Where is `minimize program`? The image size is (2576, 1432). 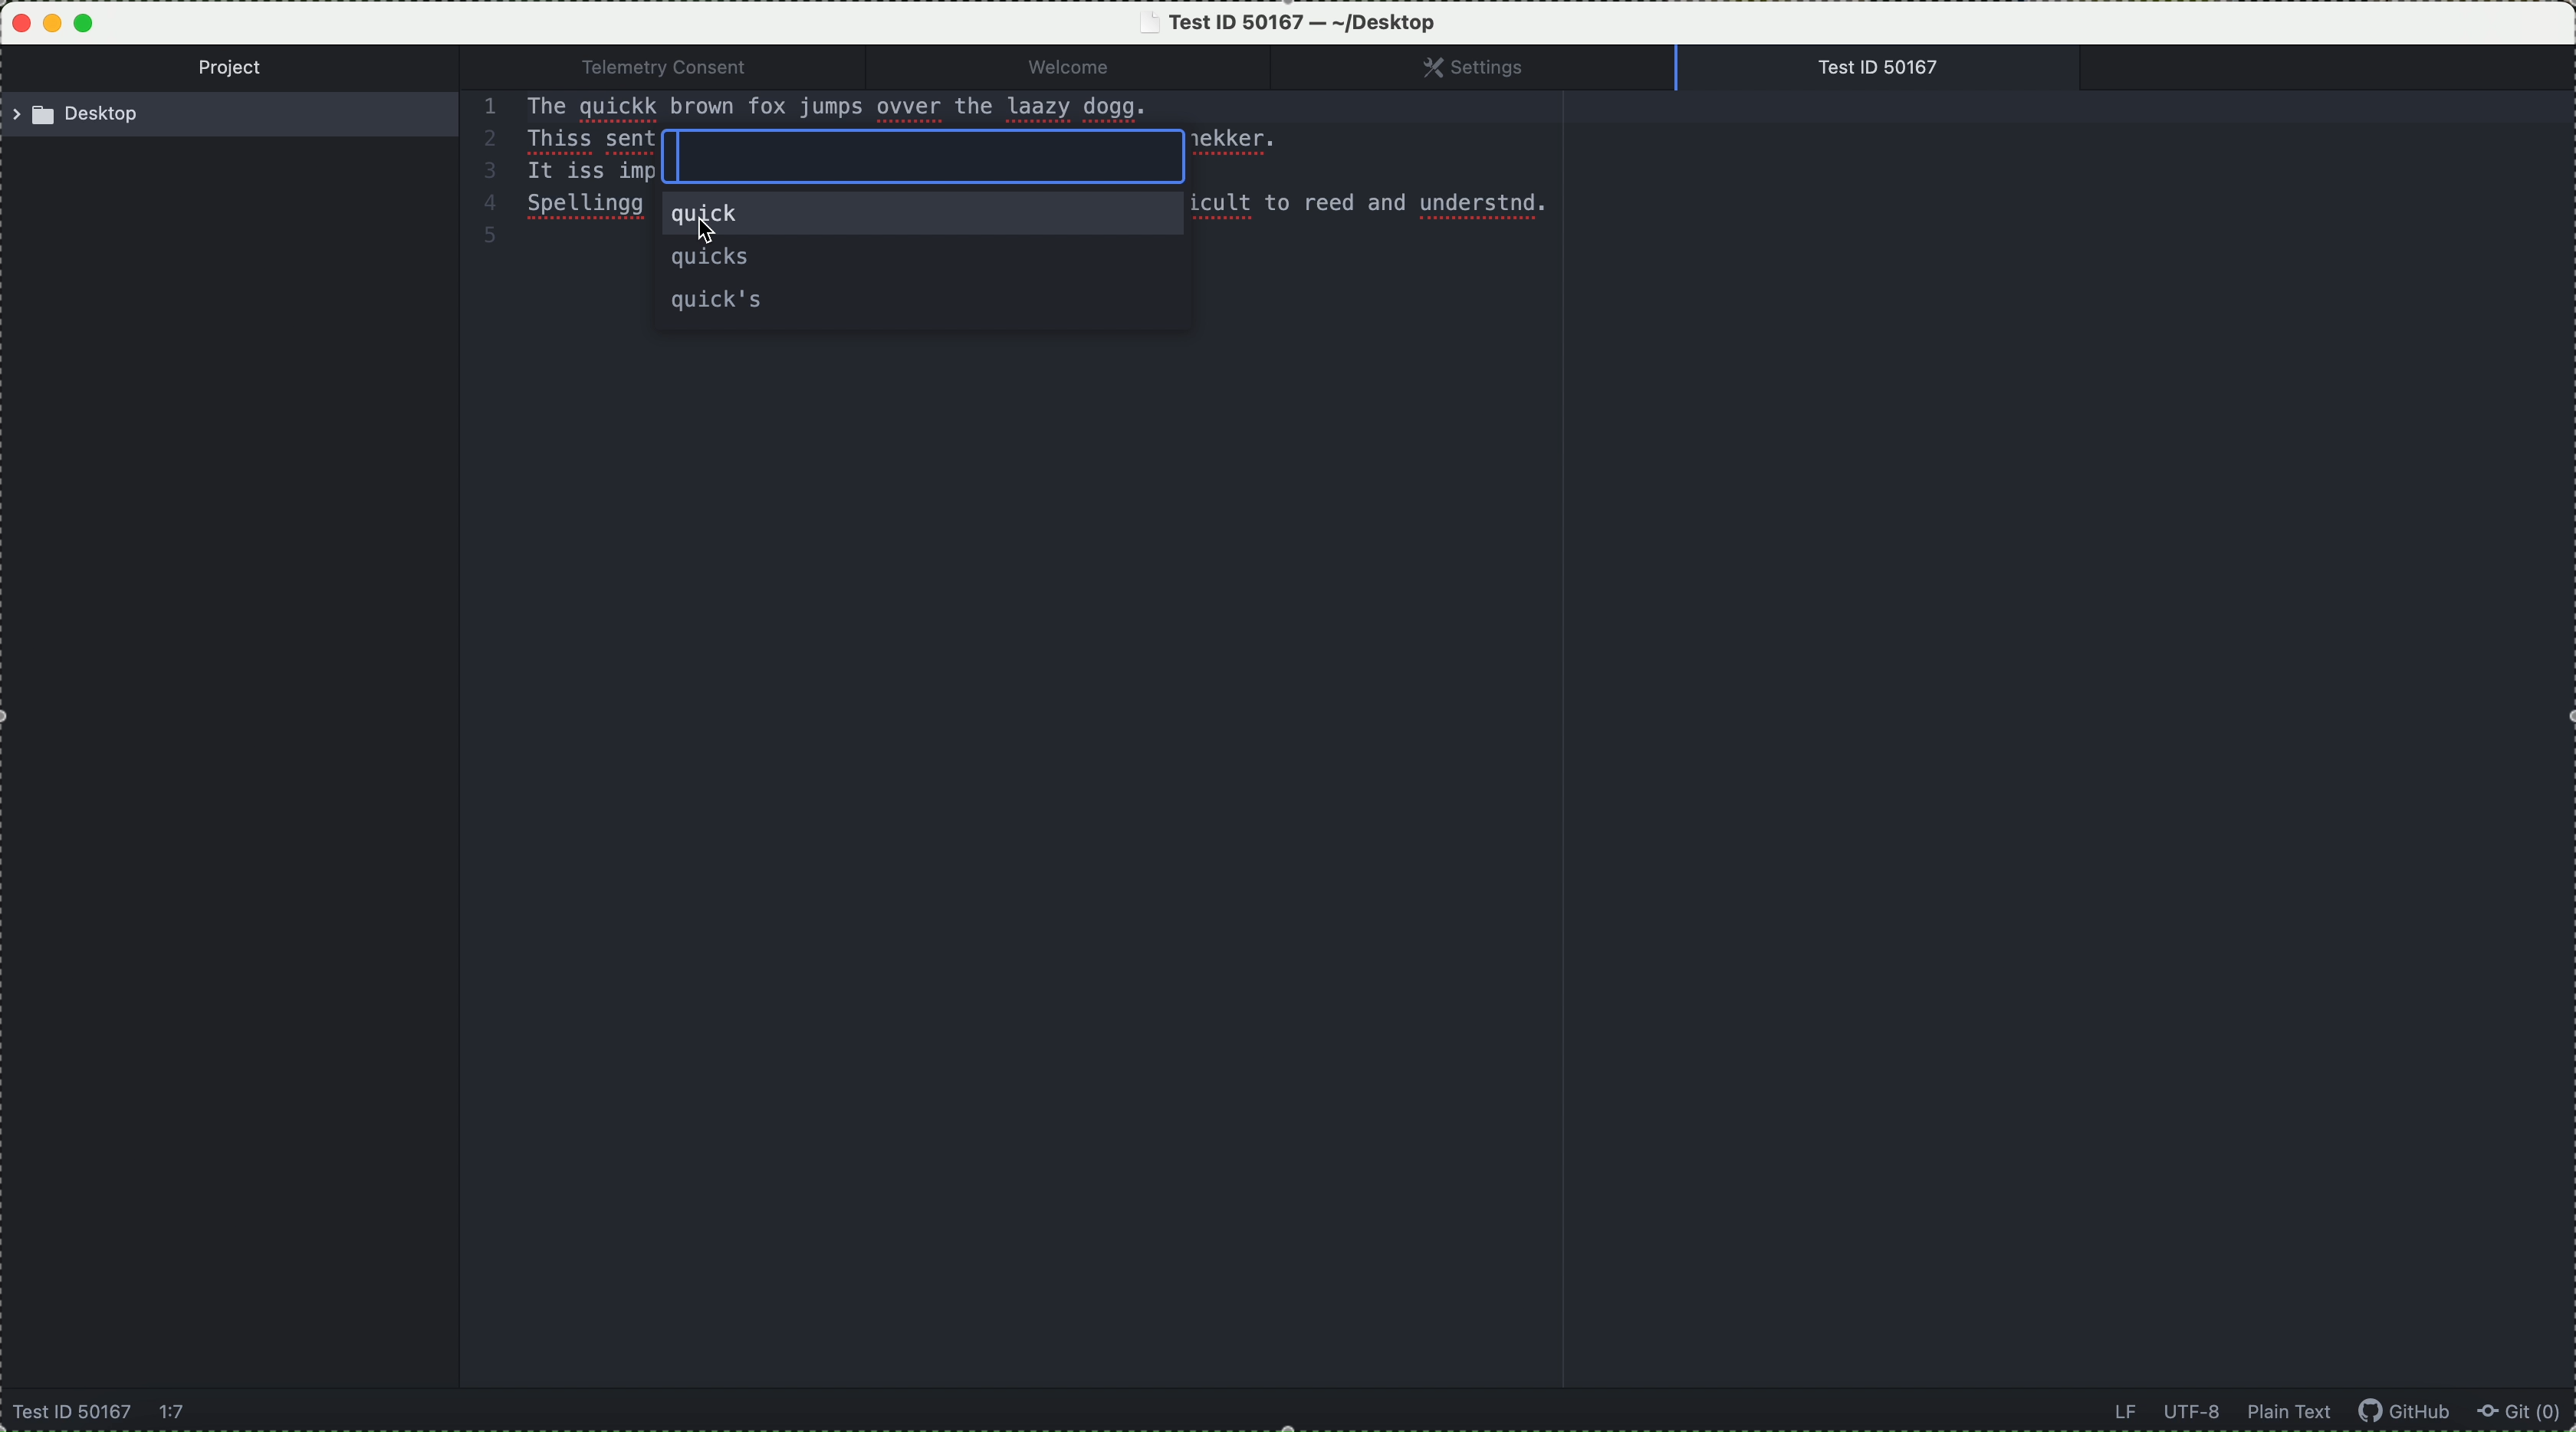
minimize program is located at coordinates (53, 24).